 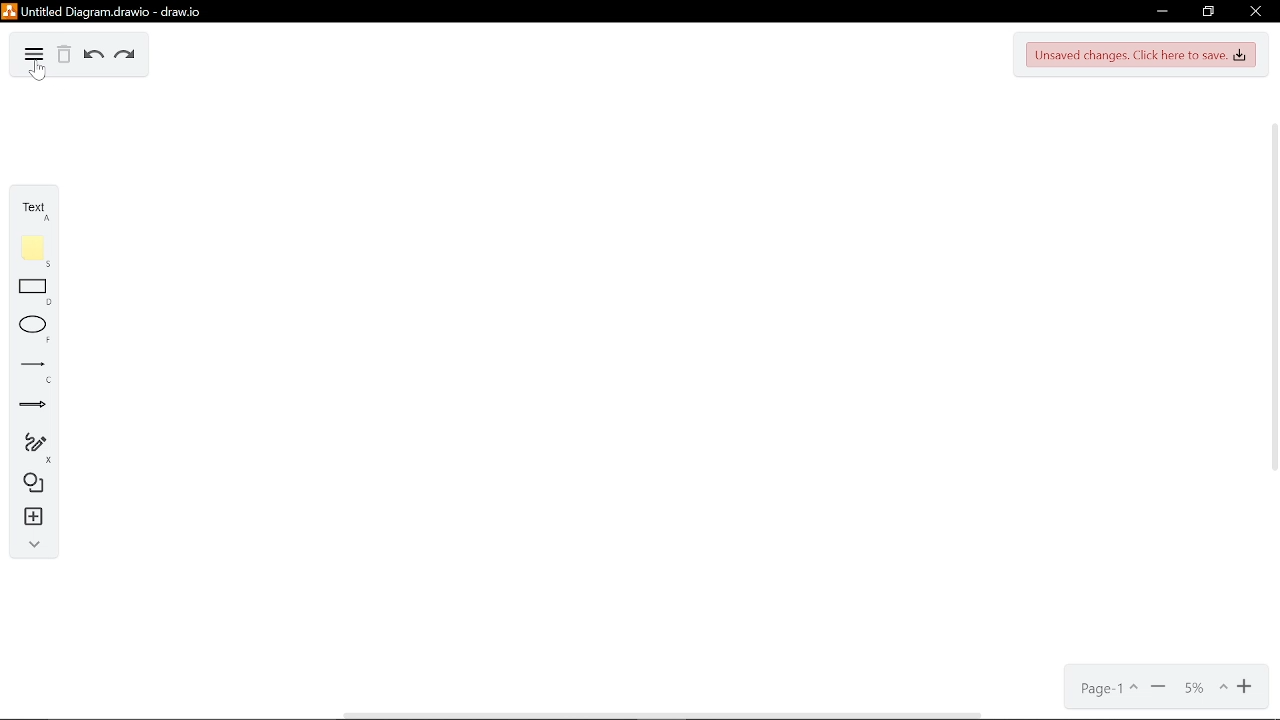 What do you see at coordinates (28, 249) in the screenshot?
I see `Note` at bounding box center [28, 249].